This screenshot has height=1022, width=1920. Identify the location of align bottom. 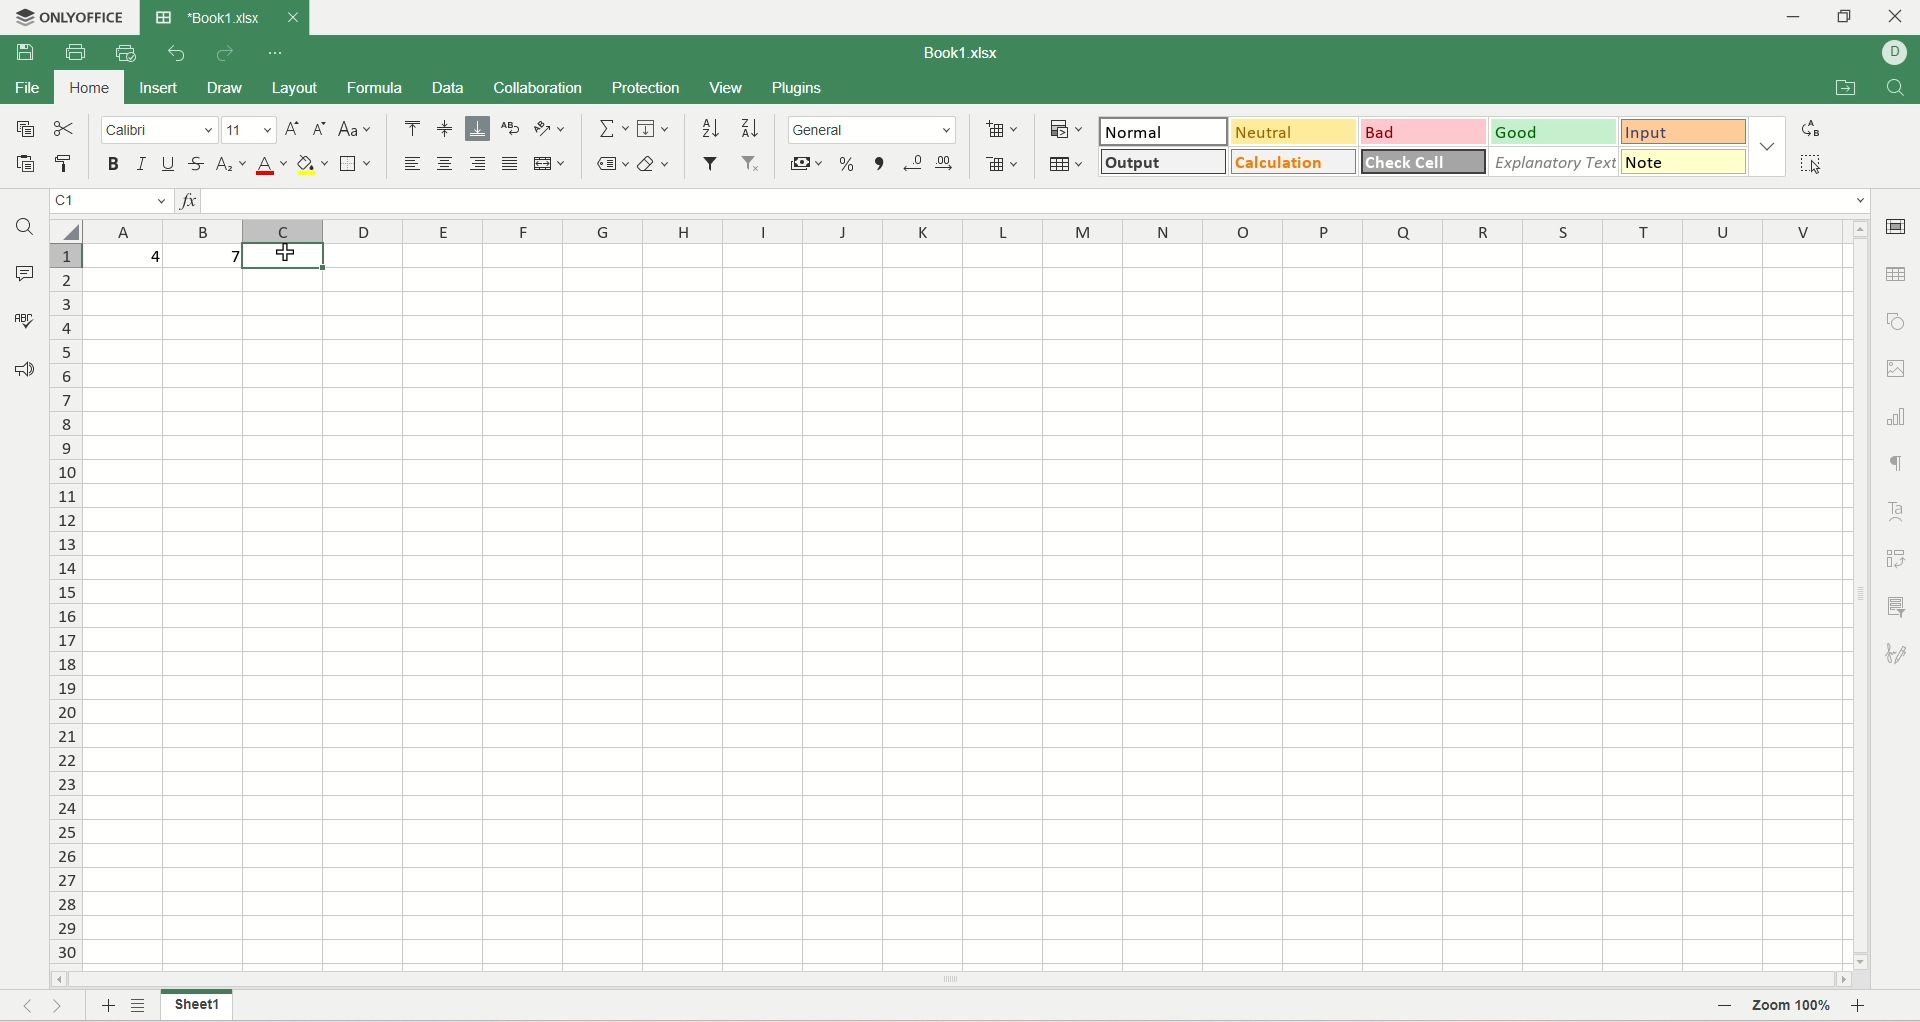
(478, 129).